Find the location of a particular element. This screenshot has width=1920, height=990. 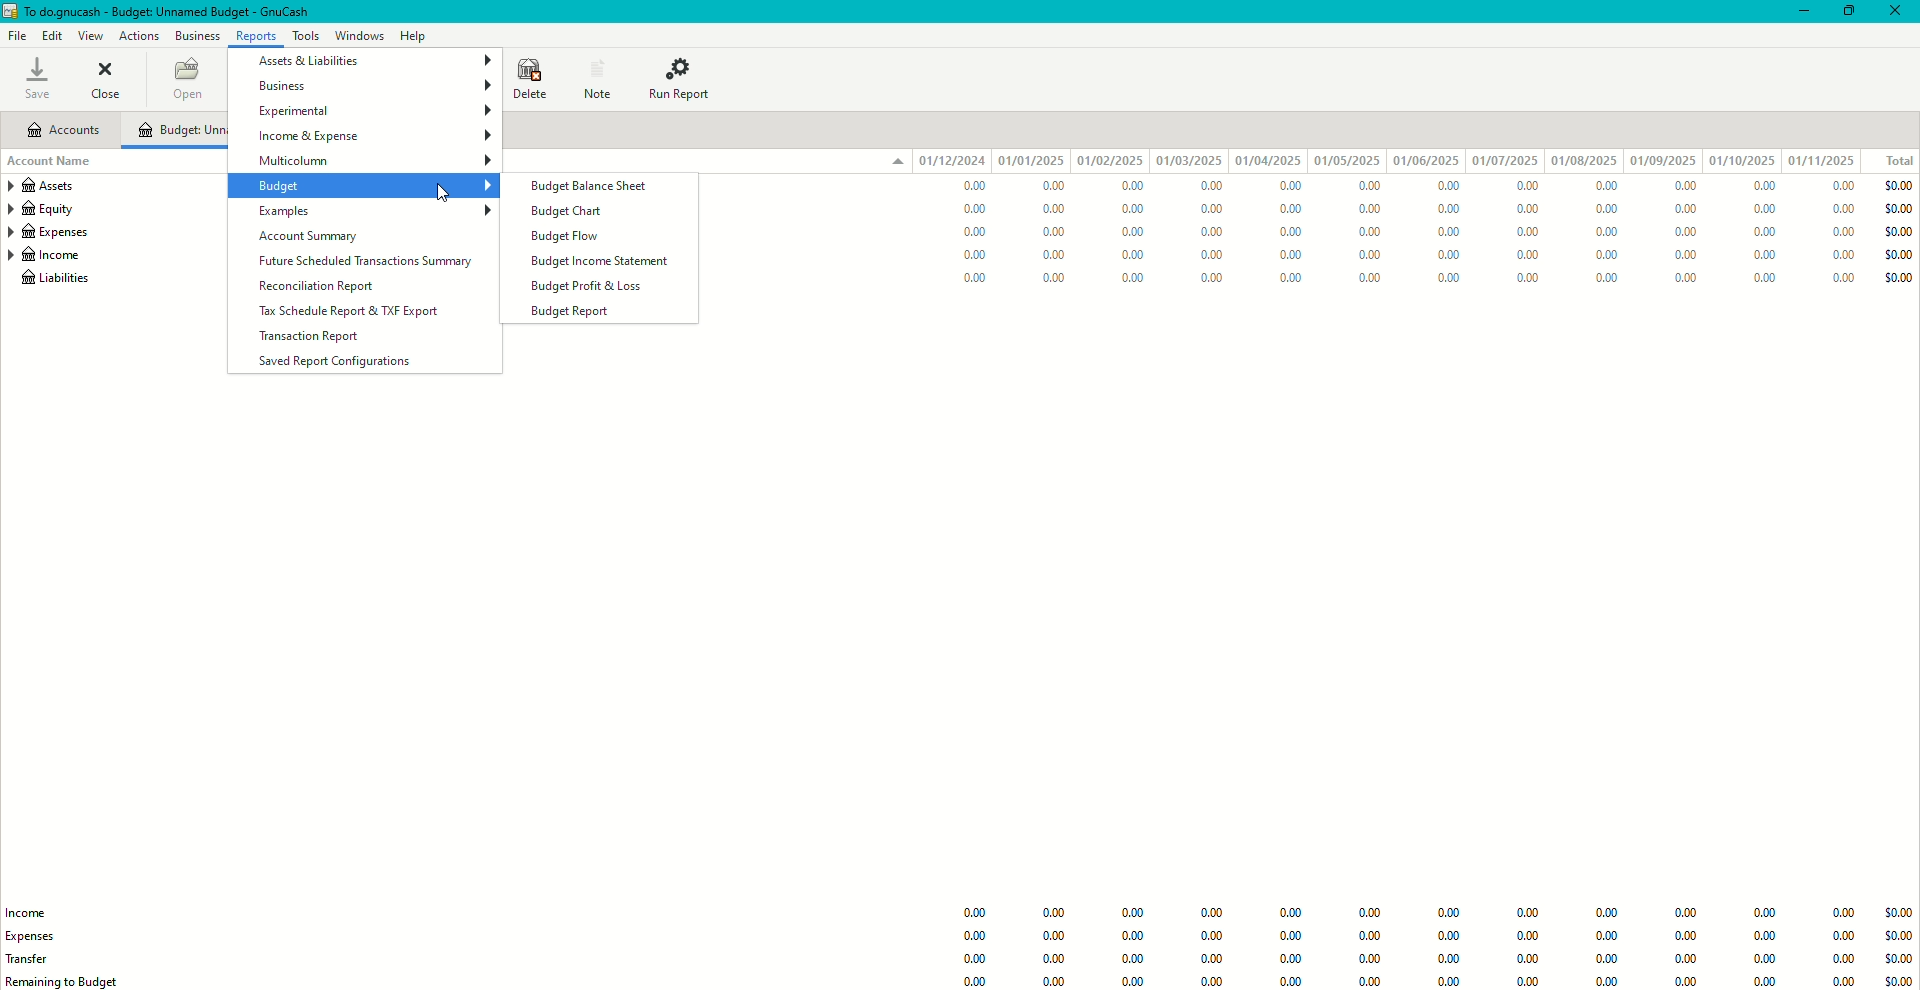

0.00 is located at coordinates (1682, 940).